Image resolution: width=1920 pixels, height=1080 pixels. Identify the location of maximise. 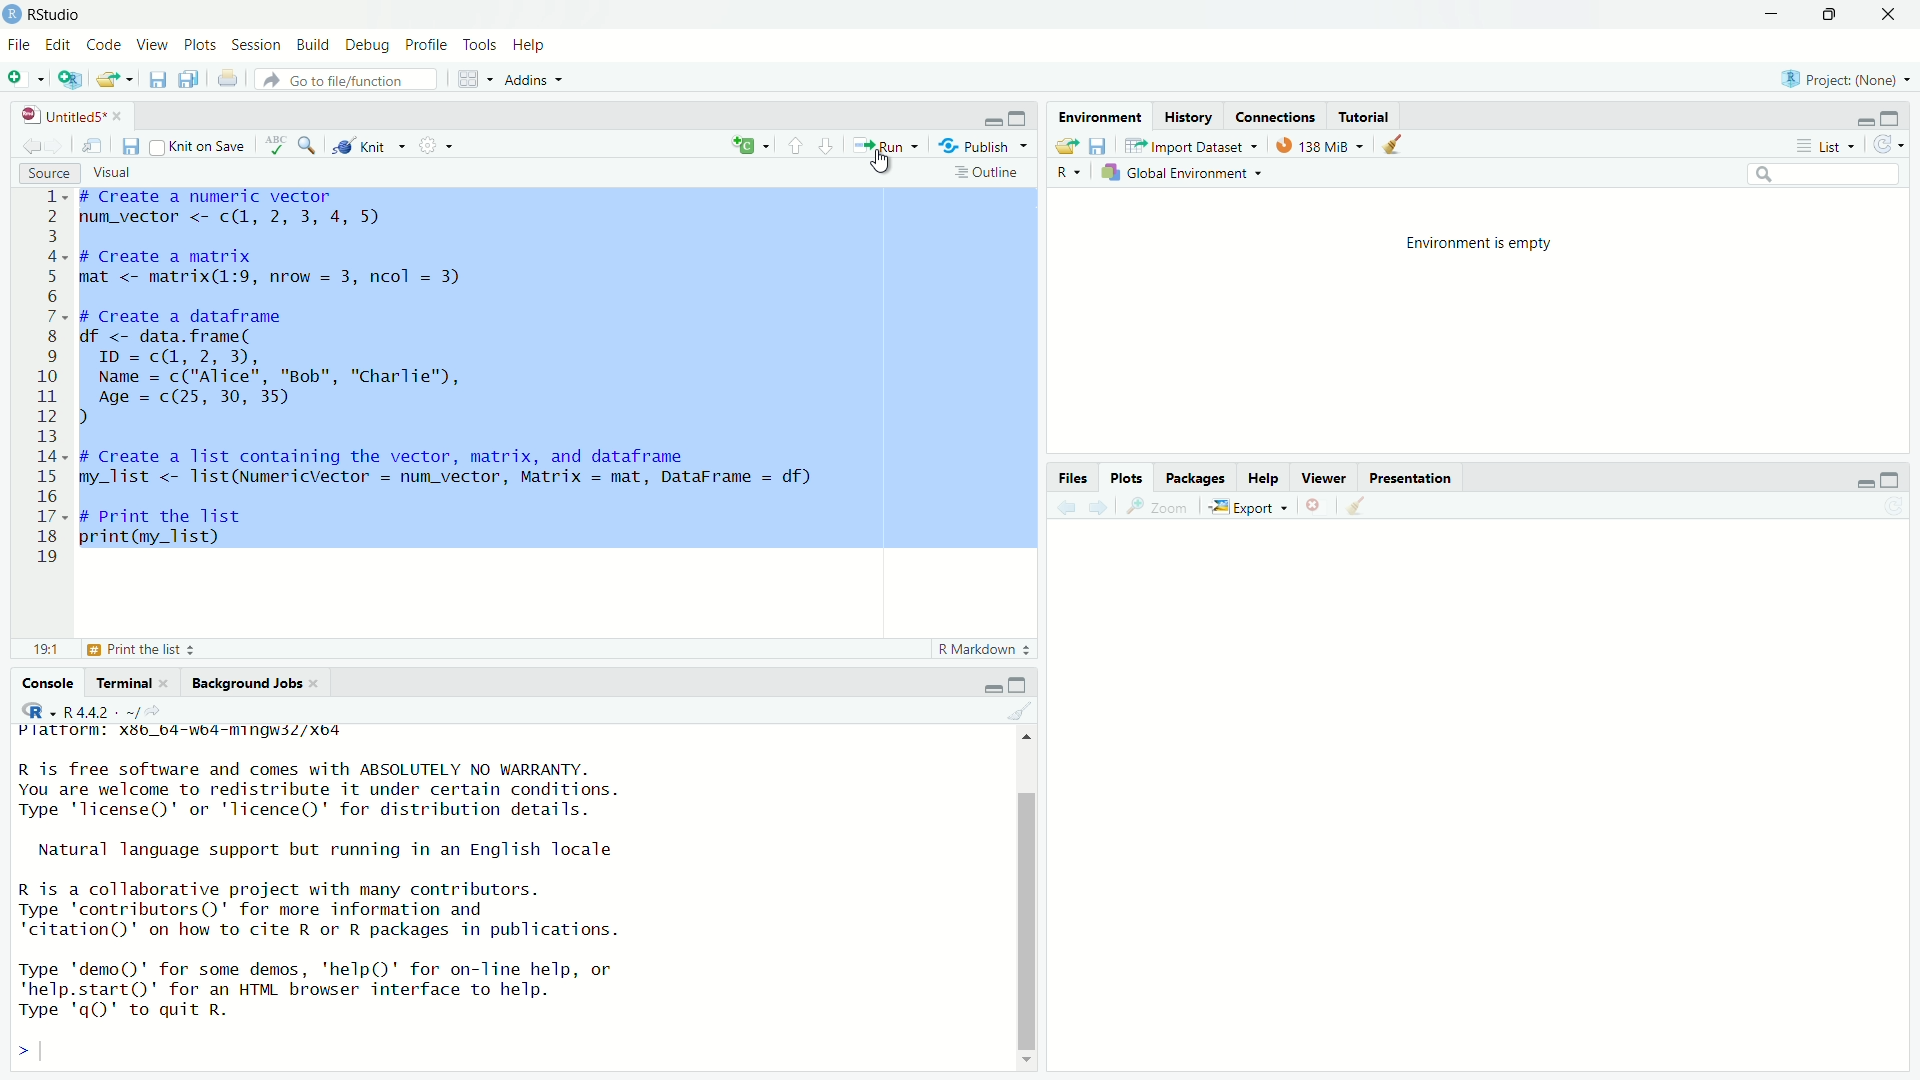
(1897, 476).